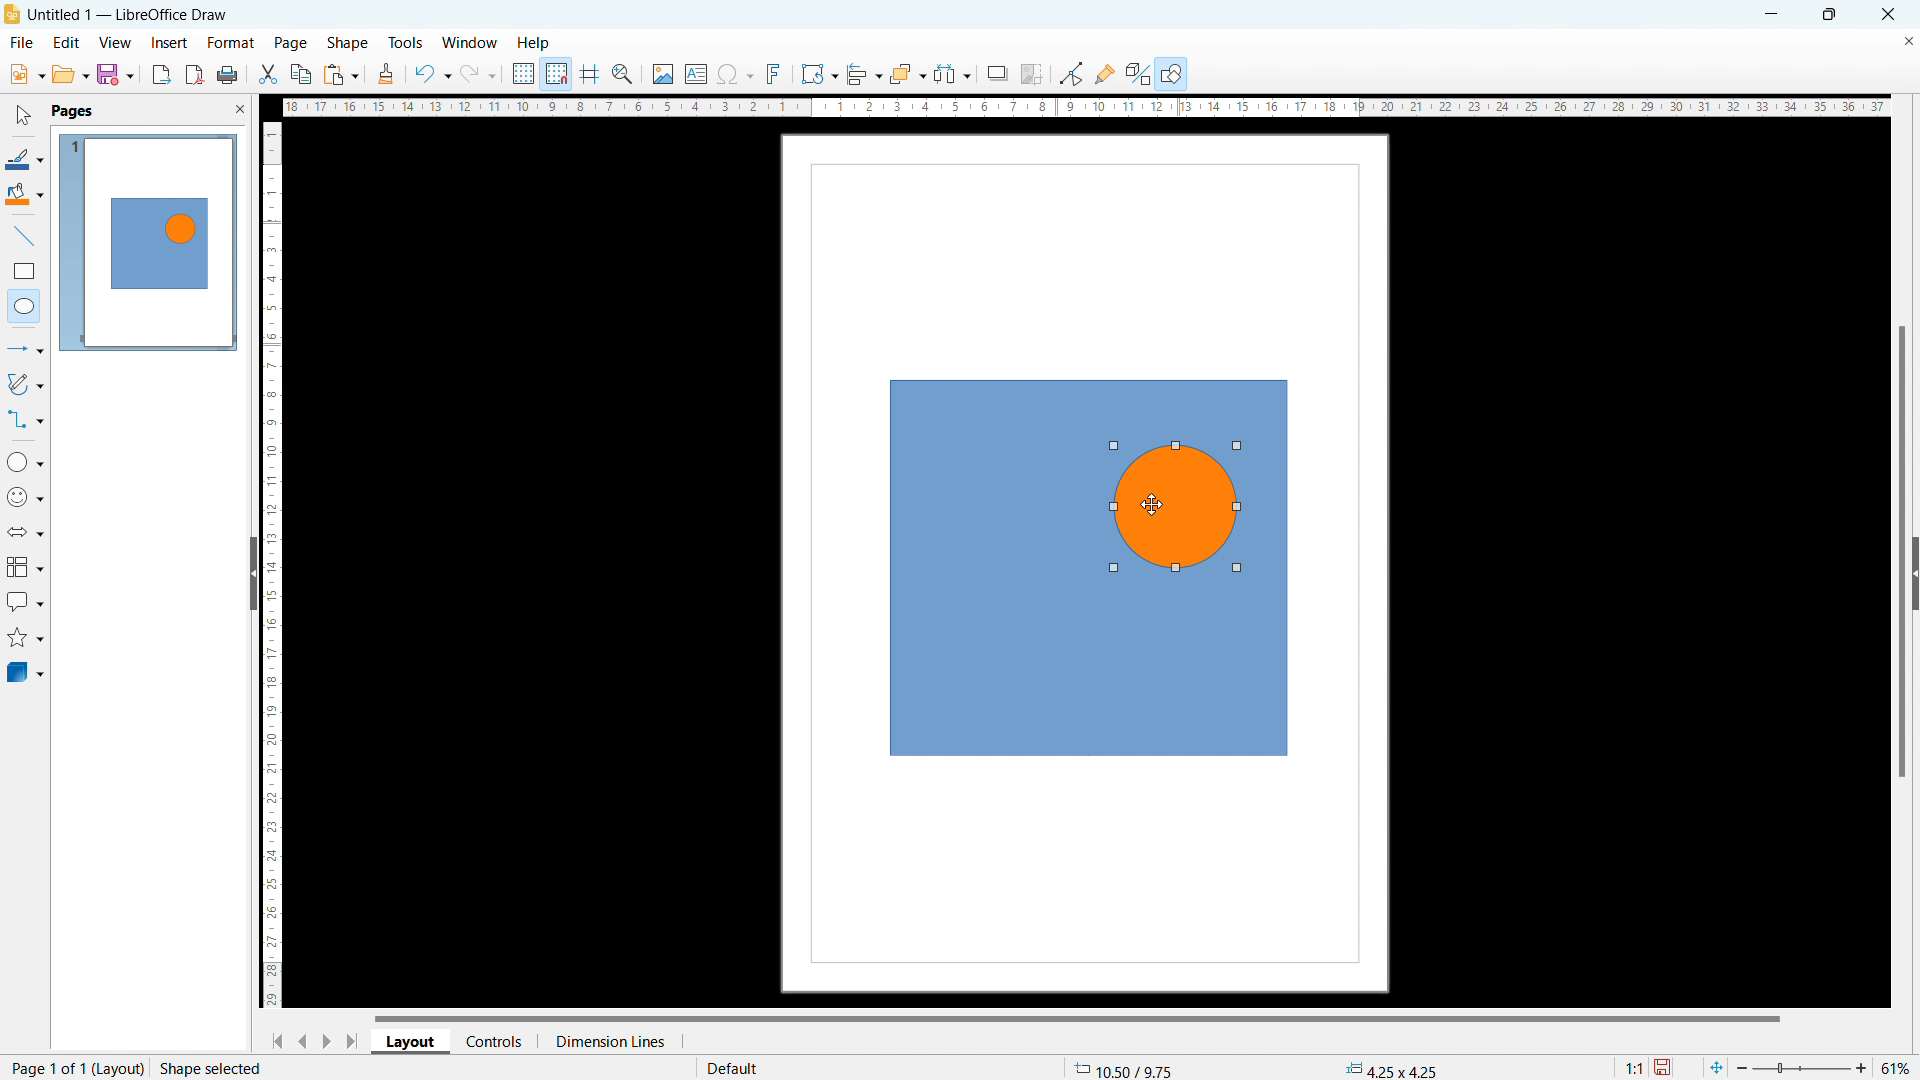  Describe the element at coordinates (291, 42) in the screenshot. I see `page` at that location.